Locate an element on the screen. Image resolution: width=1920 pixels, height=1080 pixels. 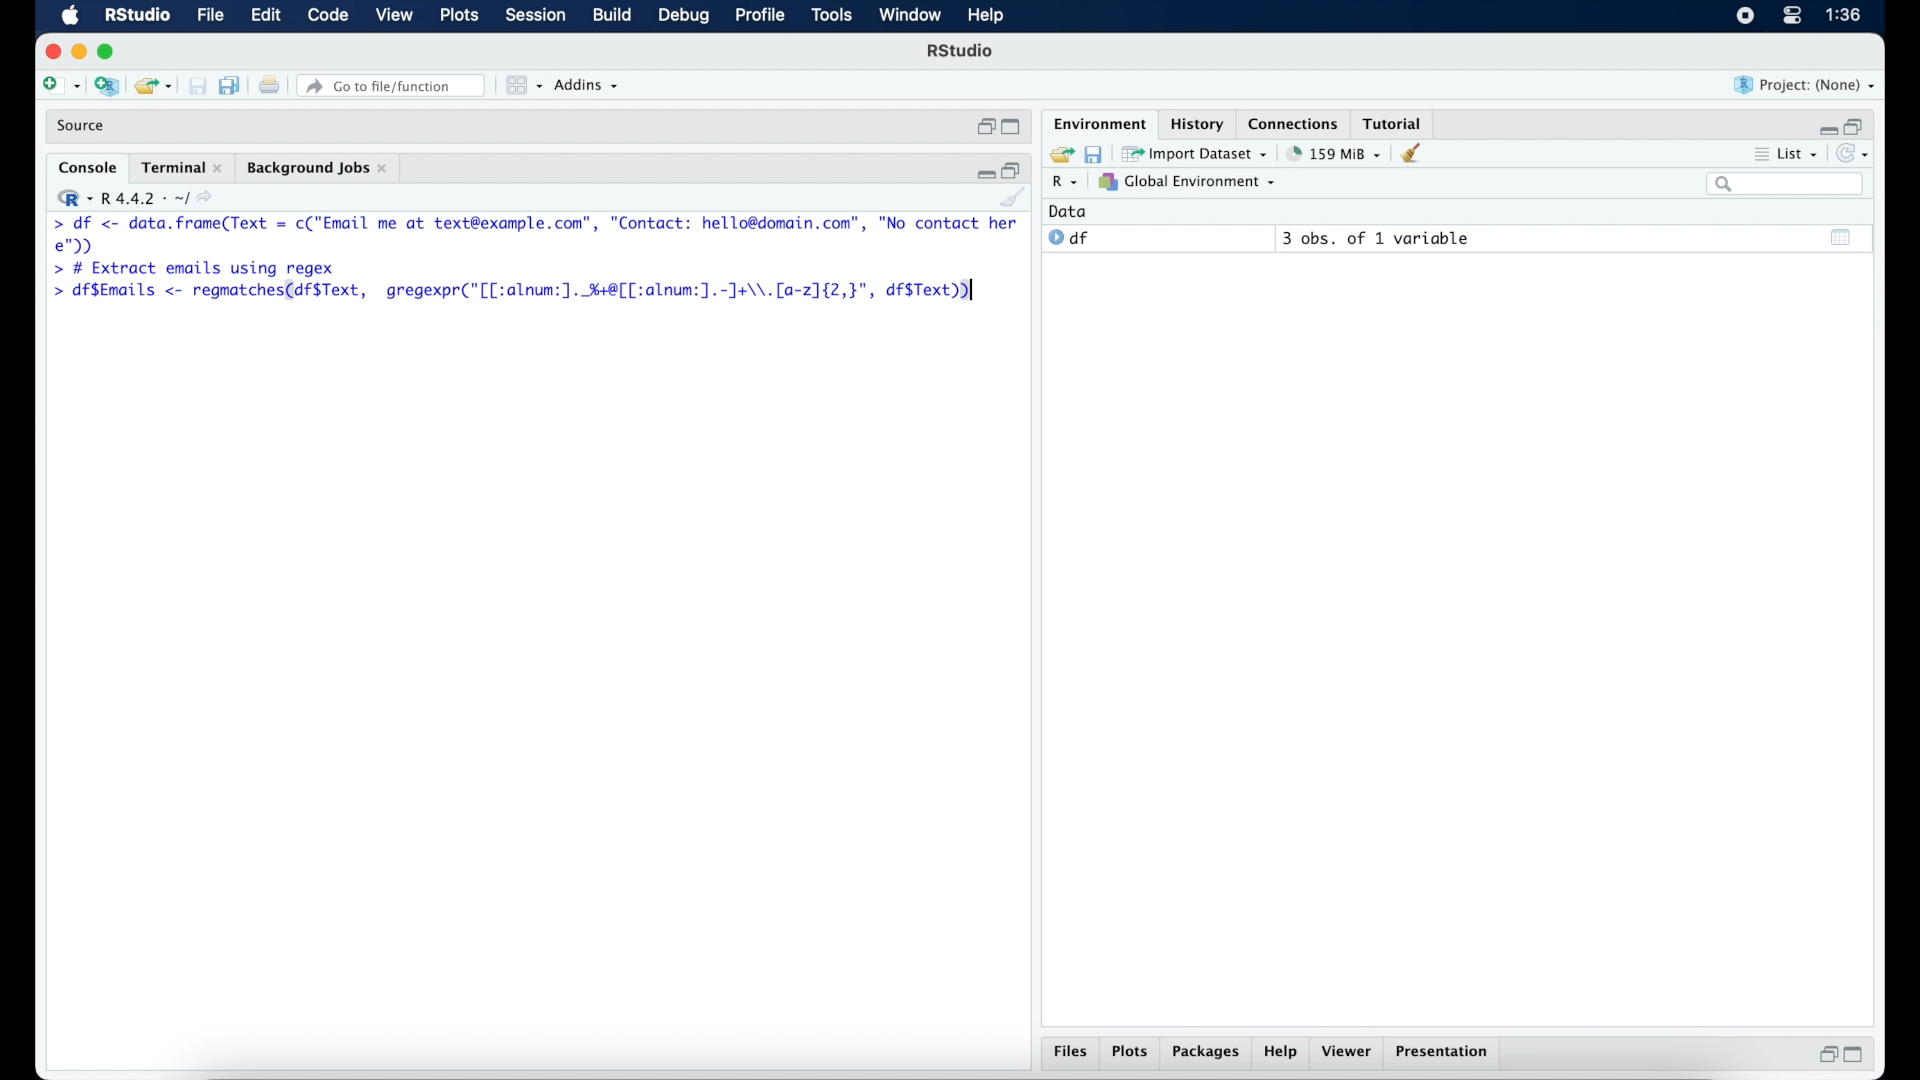
maximize is located at coordinates (1856, 1056).